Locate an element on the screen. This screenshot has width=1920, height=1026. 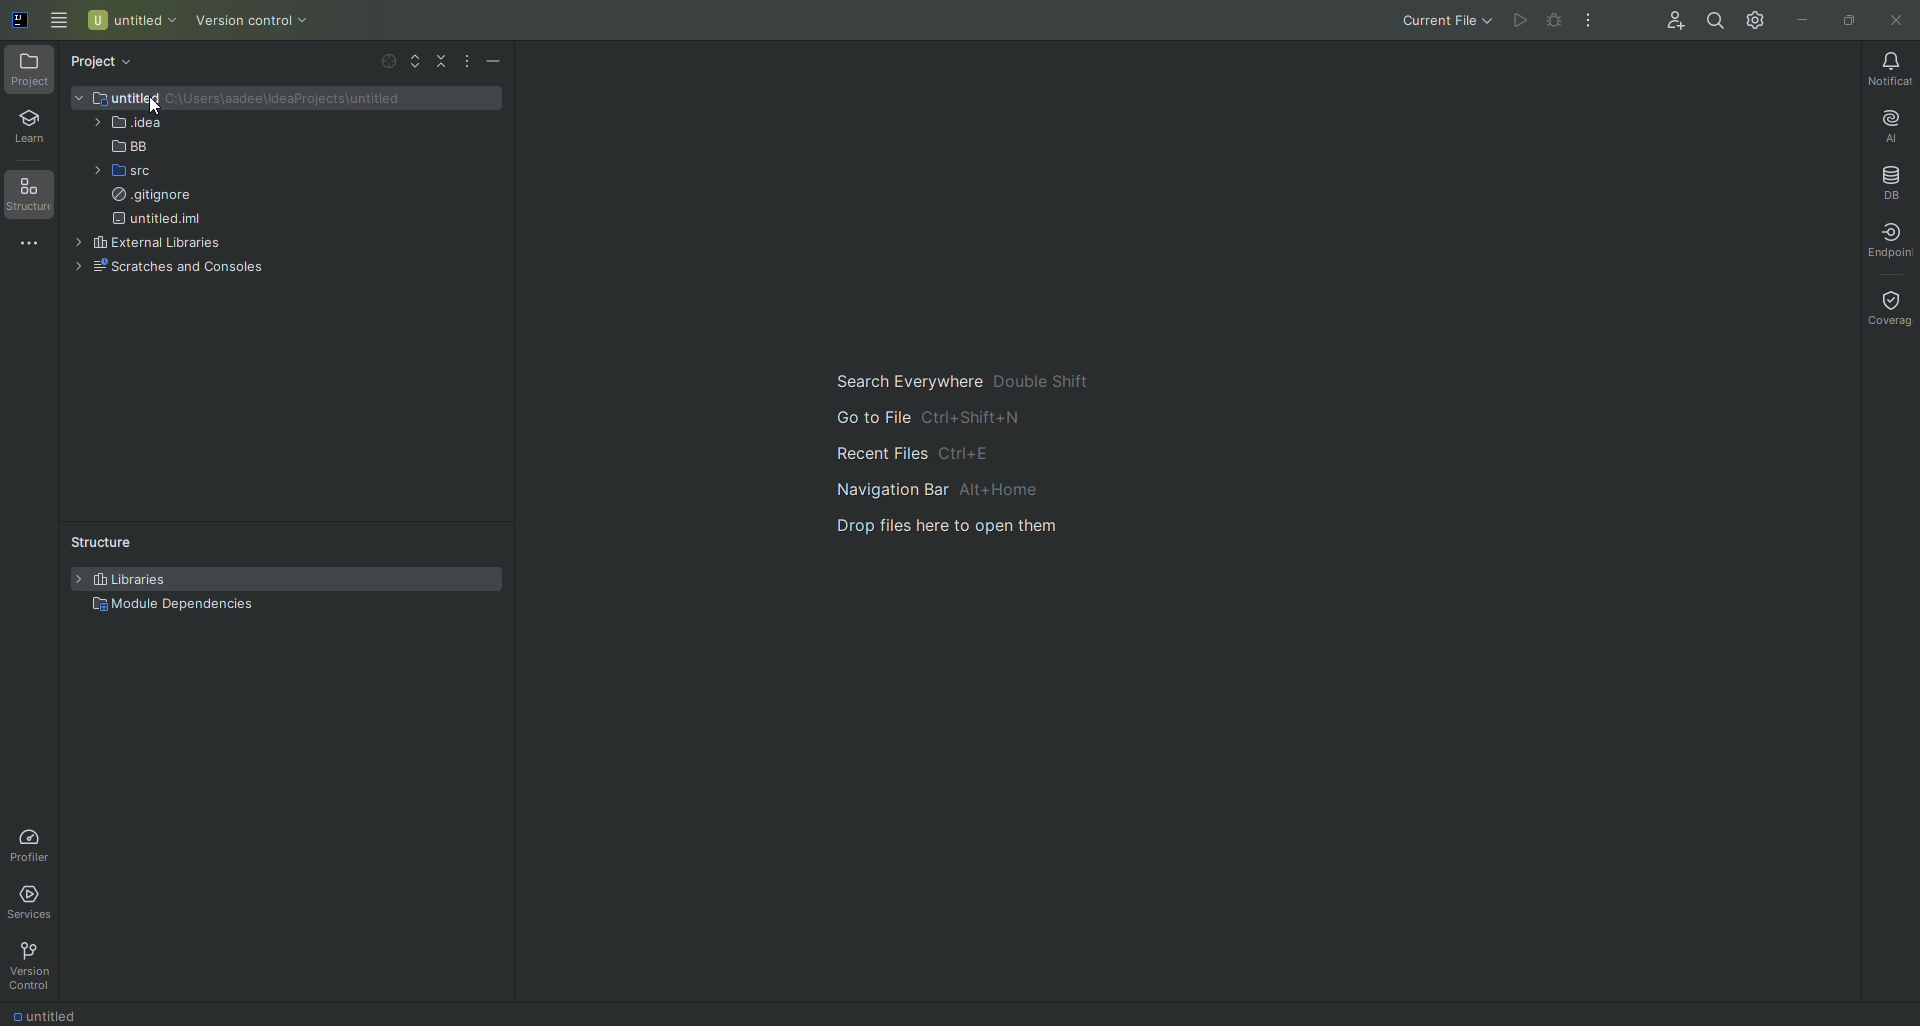
Restore is located at coordinates (1844, 18).